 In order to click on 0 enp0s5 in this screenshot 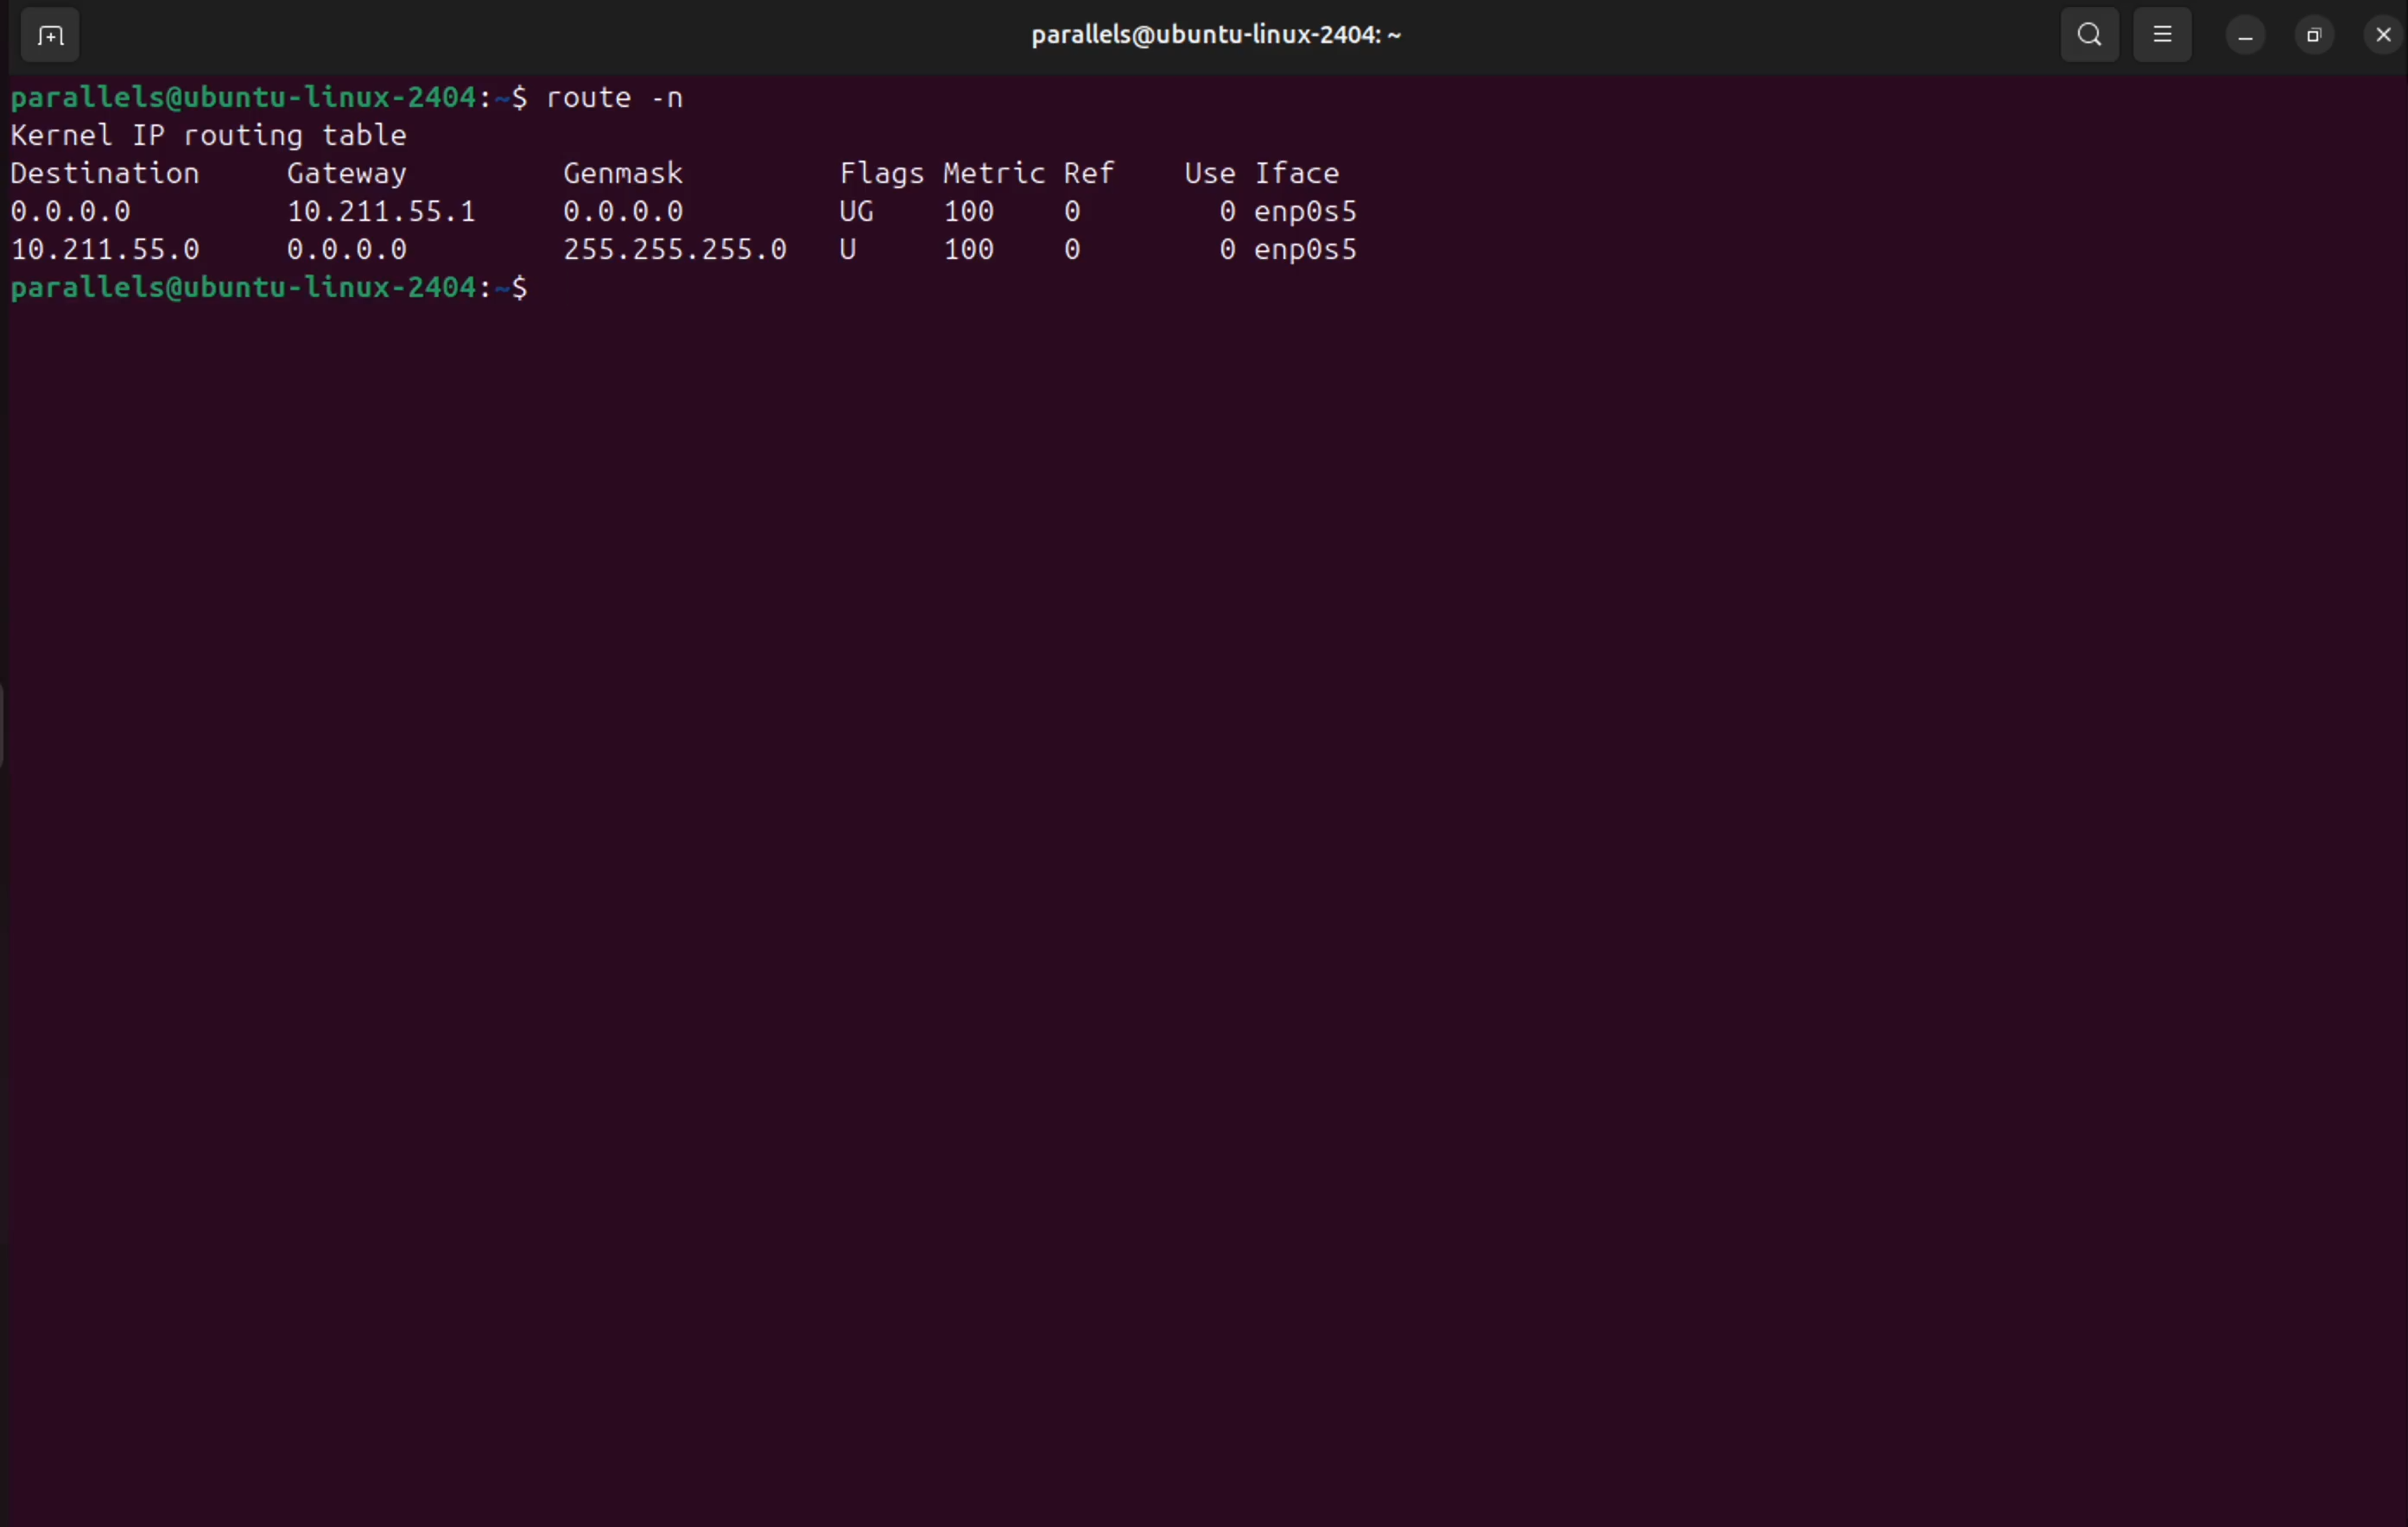, I will do `click(1308, 252)`.